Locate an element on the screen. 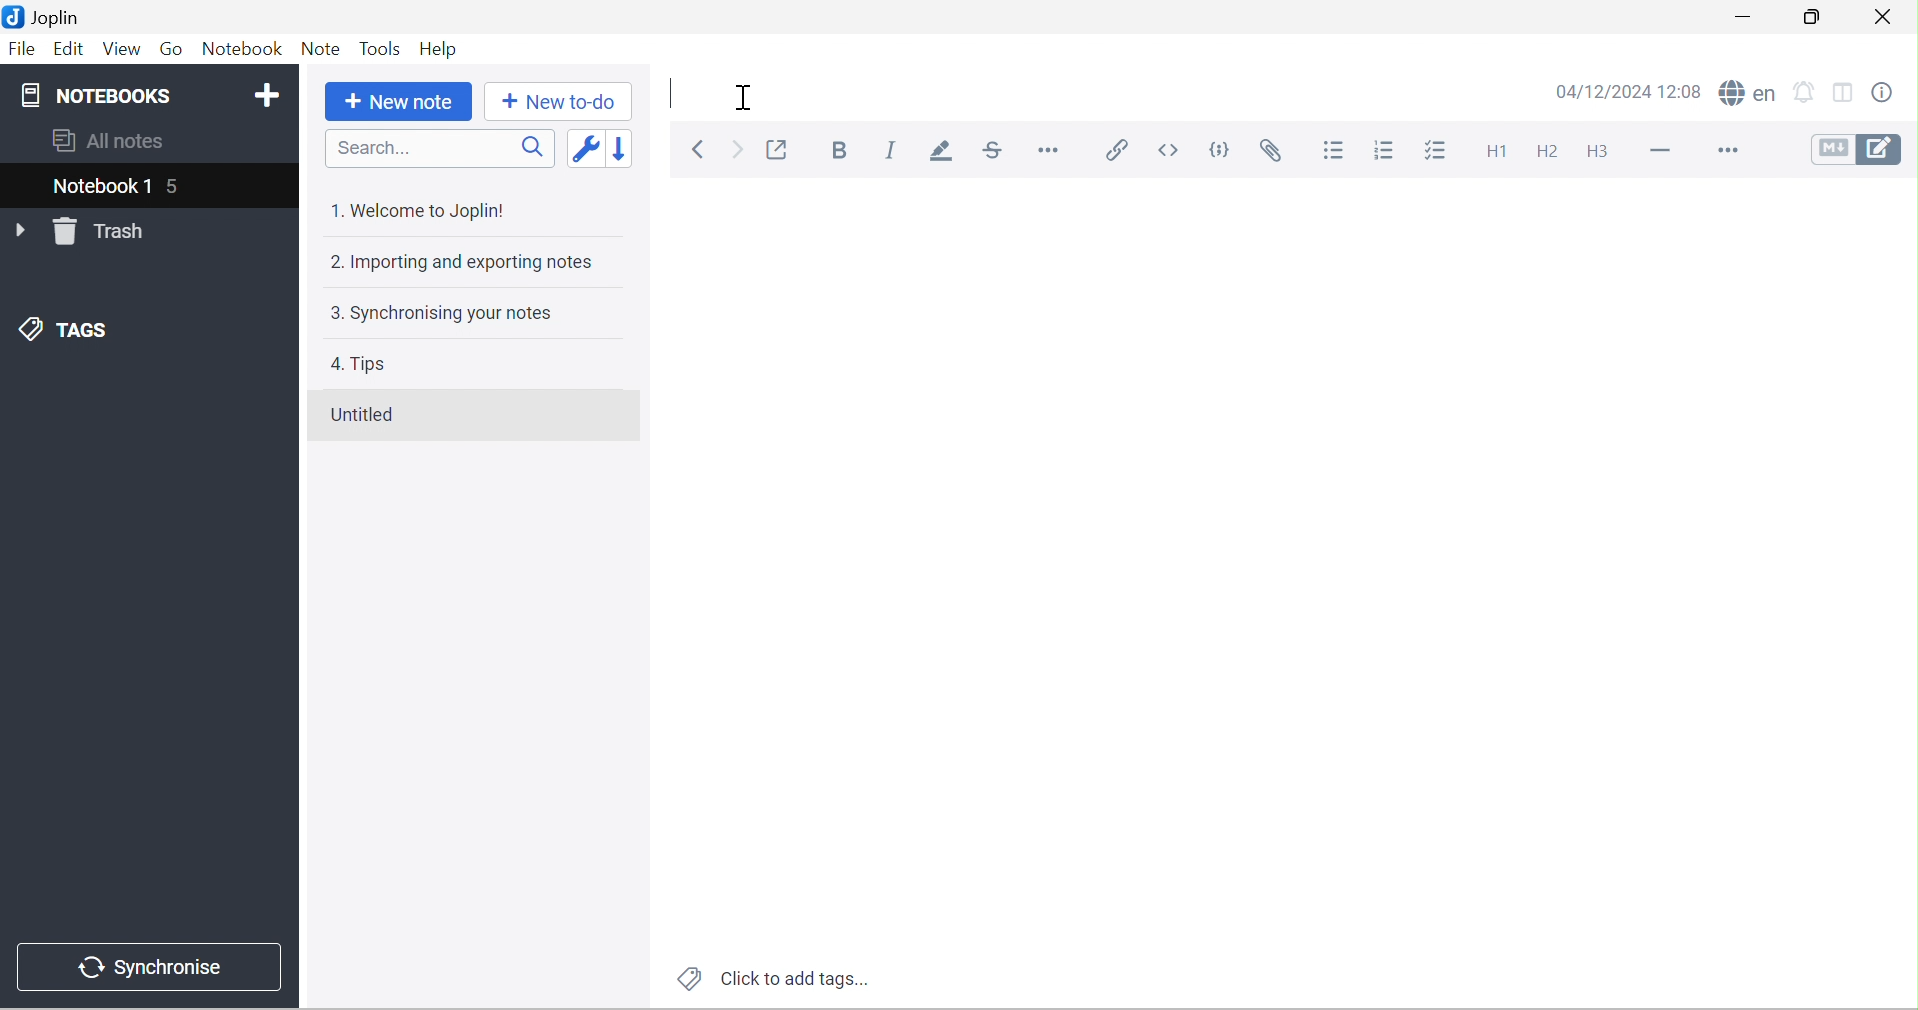 This screenshot has width=1918, height=1010. Note properties is located at coordinates (1895, 89).